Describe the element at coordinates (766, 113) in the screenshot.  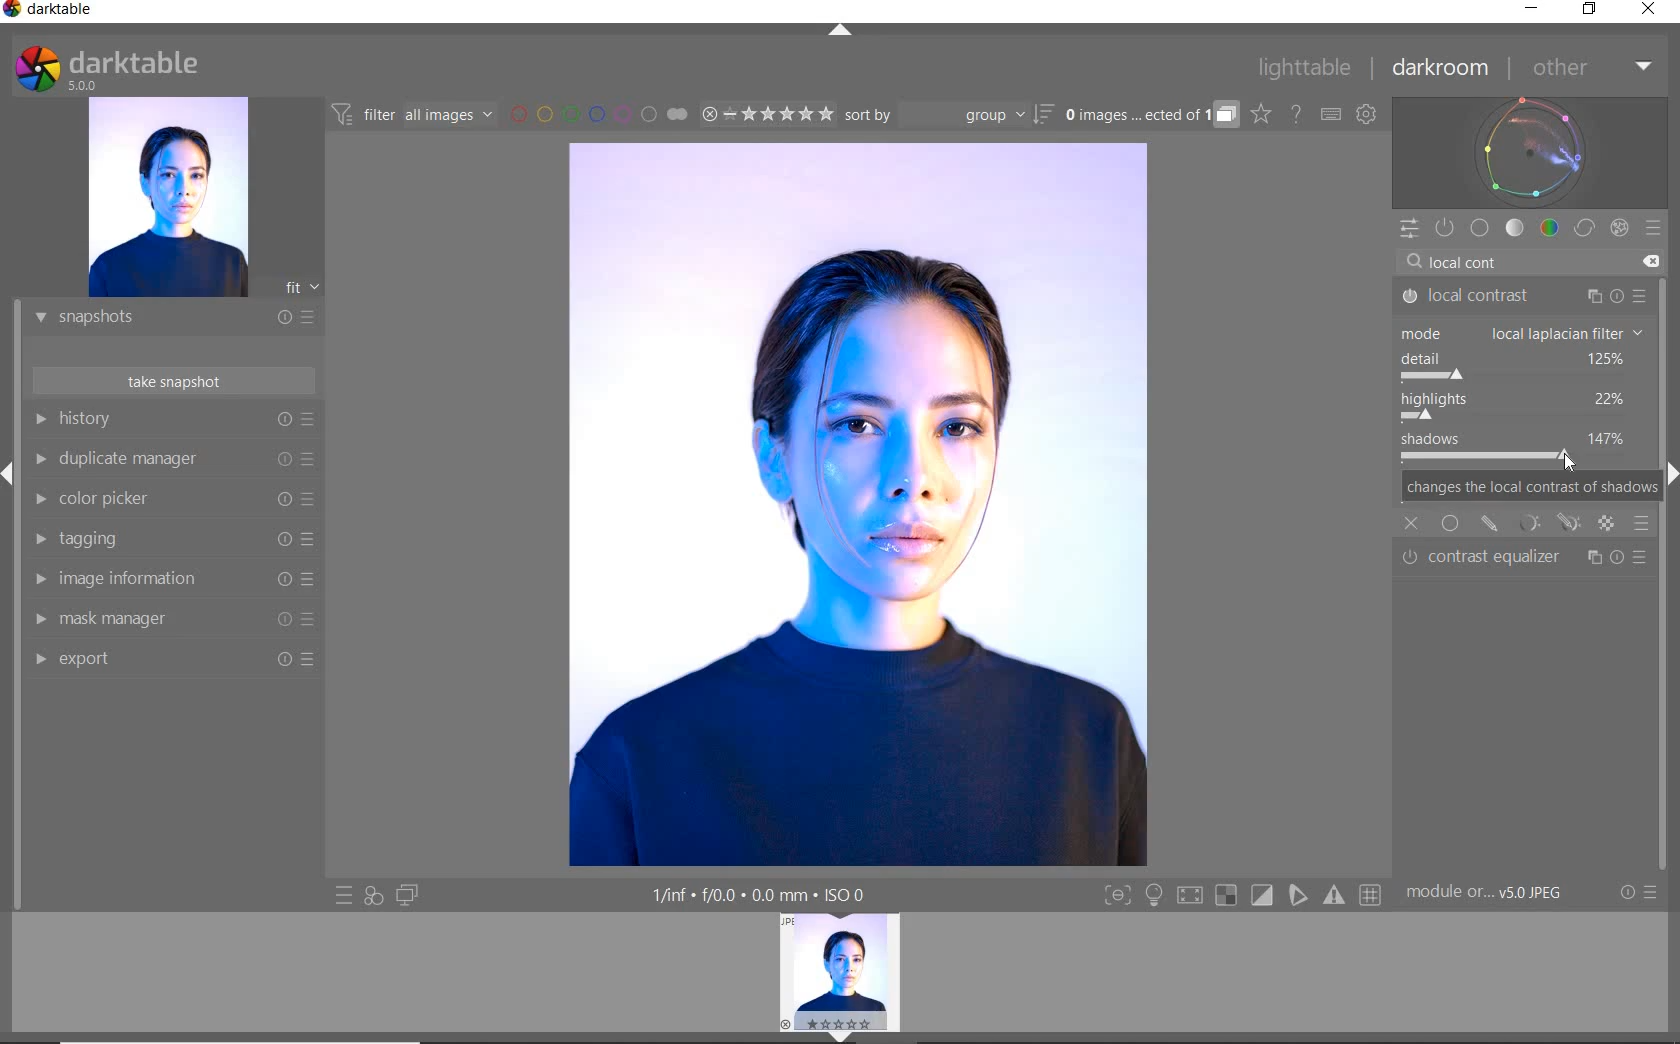
I see `RANGE RATING OF SELECTED IMAGES` at that location.